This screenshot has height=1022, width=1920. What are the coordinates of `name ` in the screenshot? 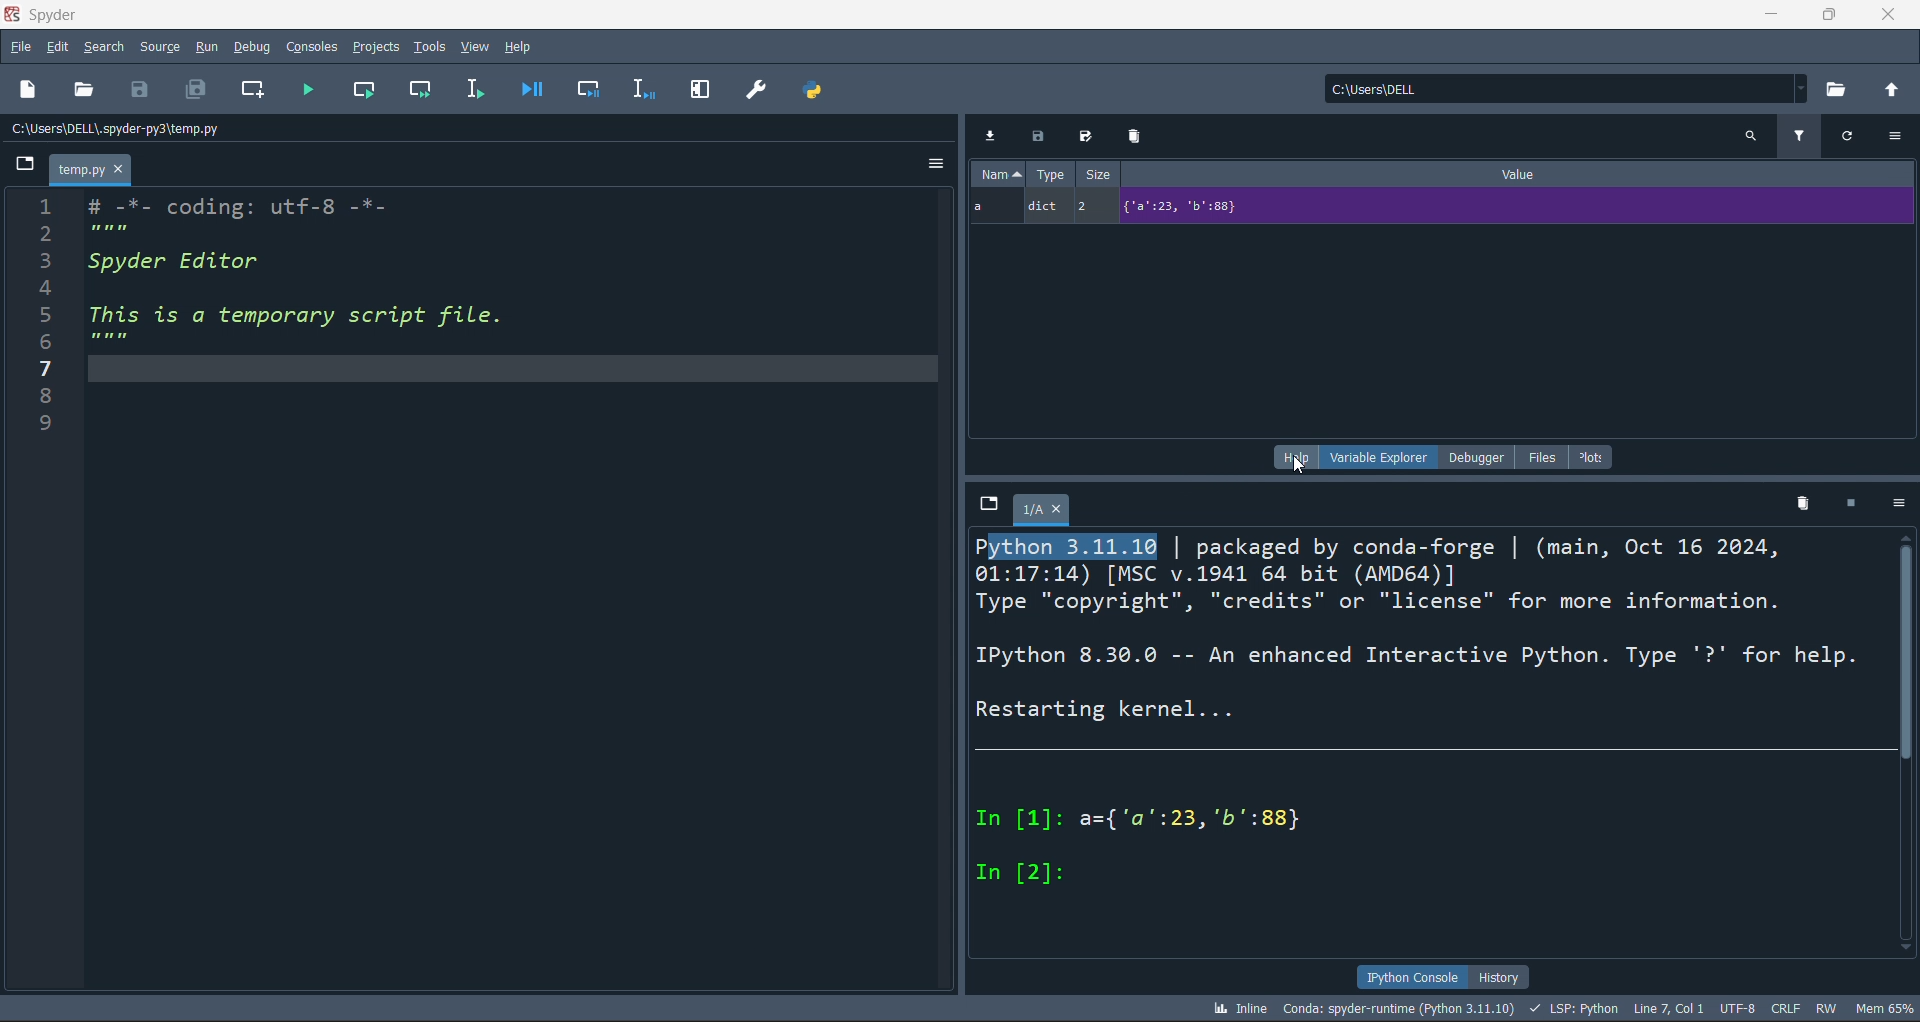 It's located at (997, 174).